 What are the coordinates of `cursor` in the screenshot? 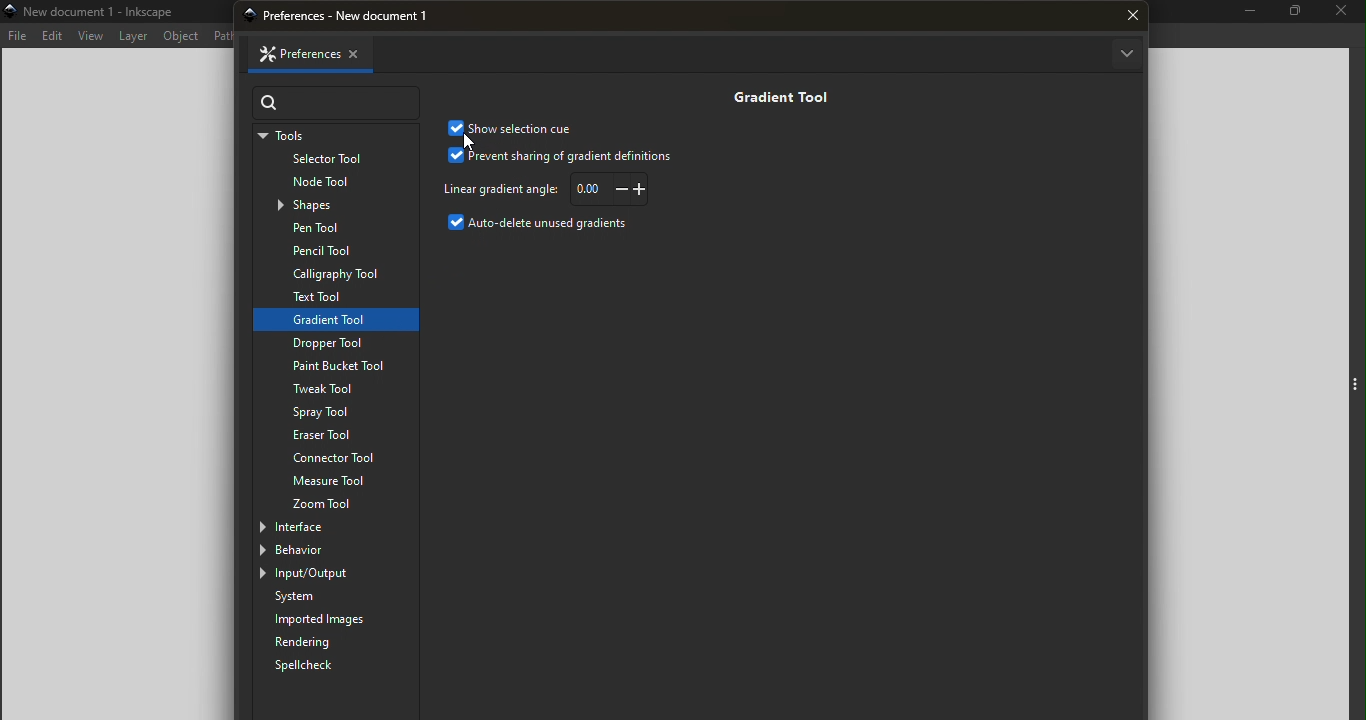 It's located at (472, 143).